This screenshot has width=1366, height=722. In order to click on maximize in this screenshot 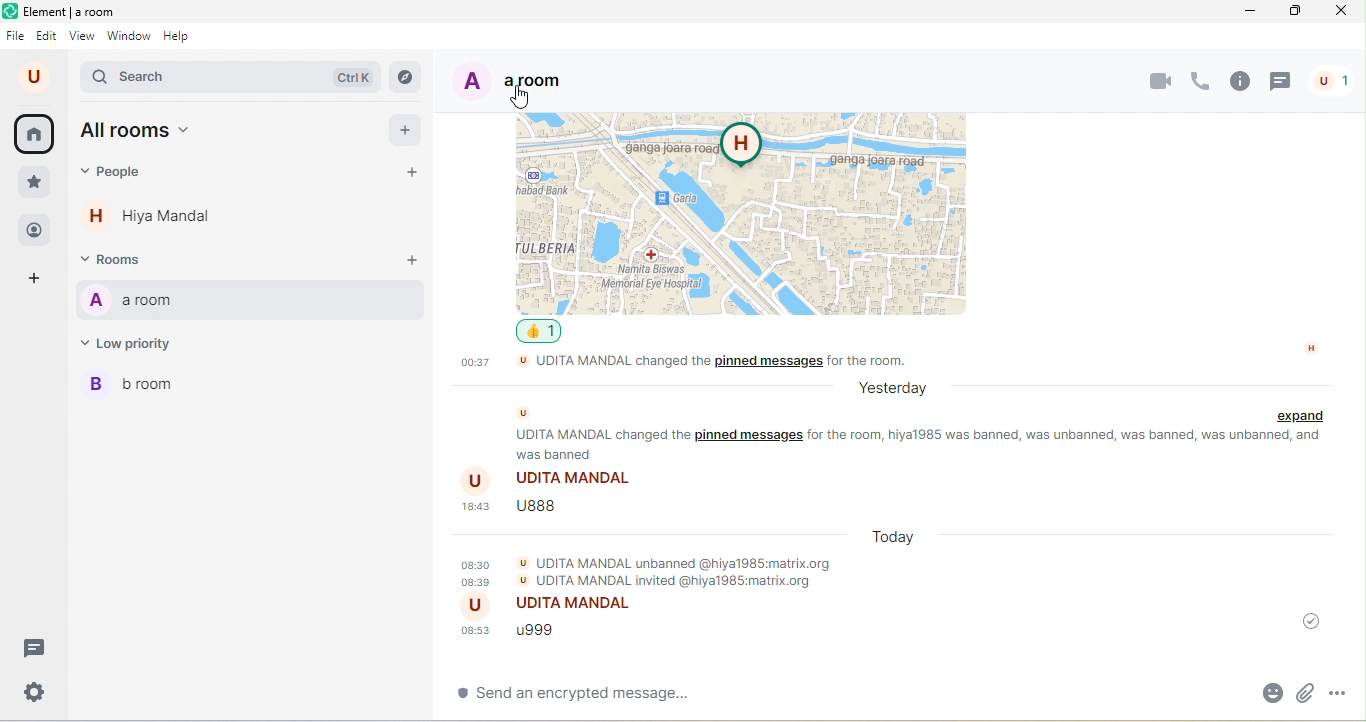, I will do `click(1297, 14)`.